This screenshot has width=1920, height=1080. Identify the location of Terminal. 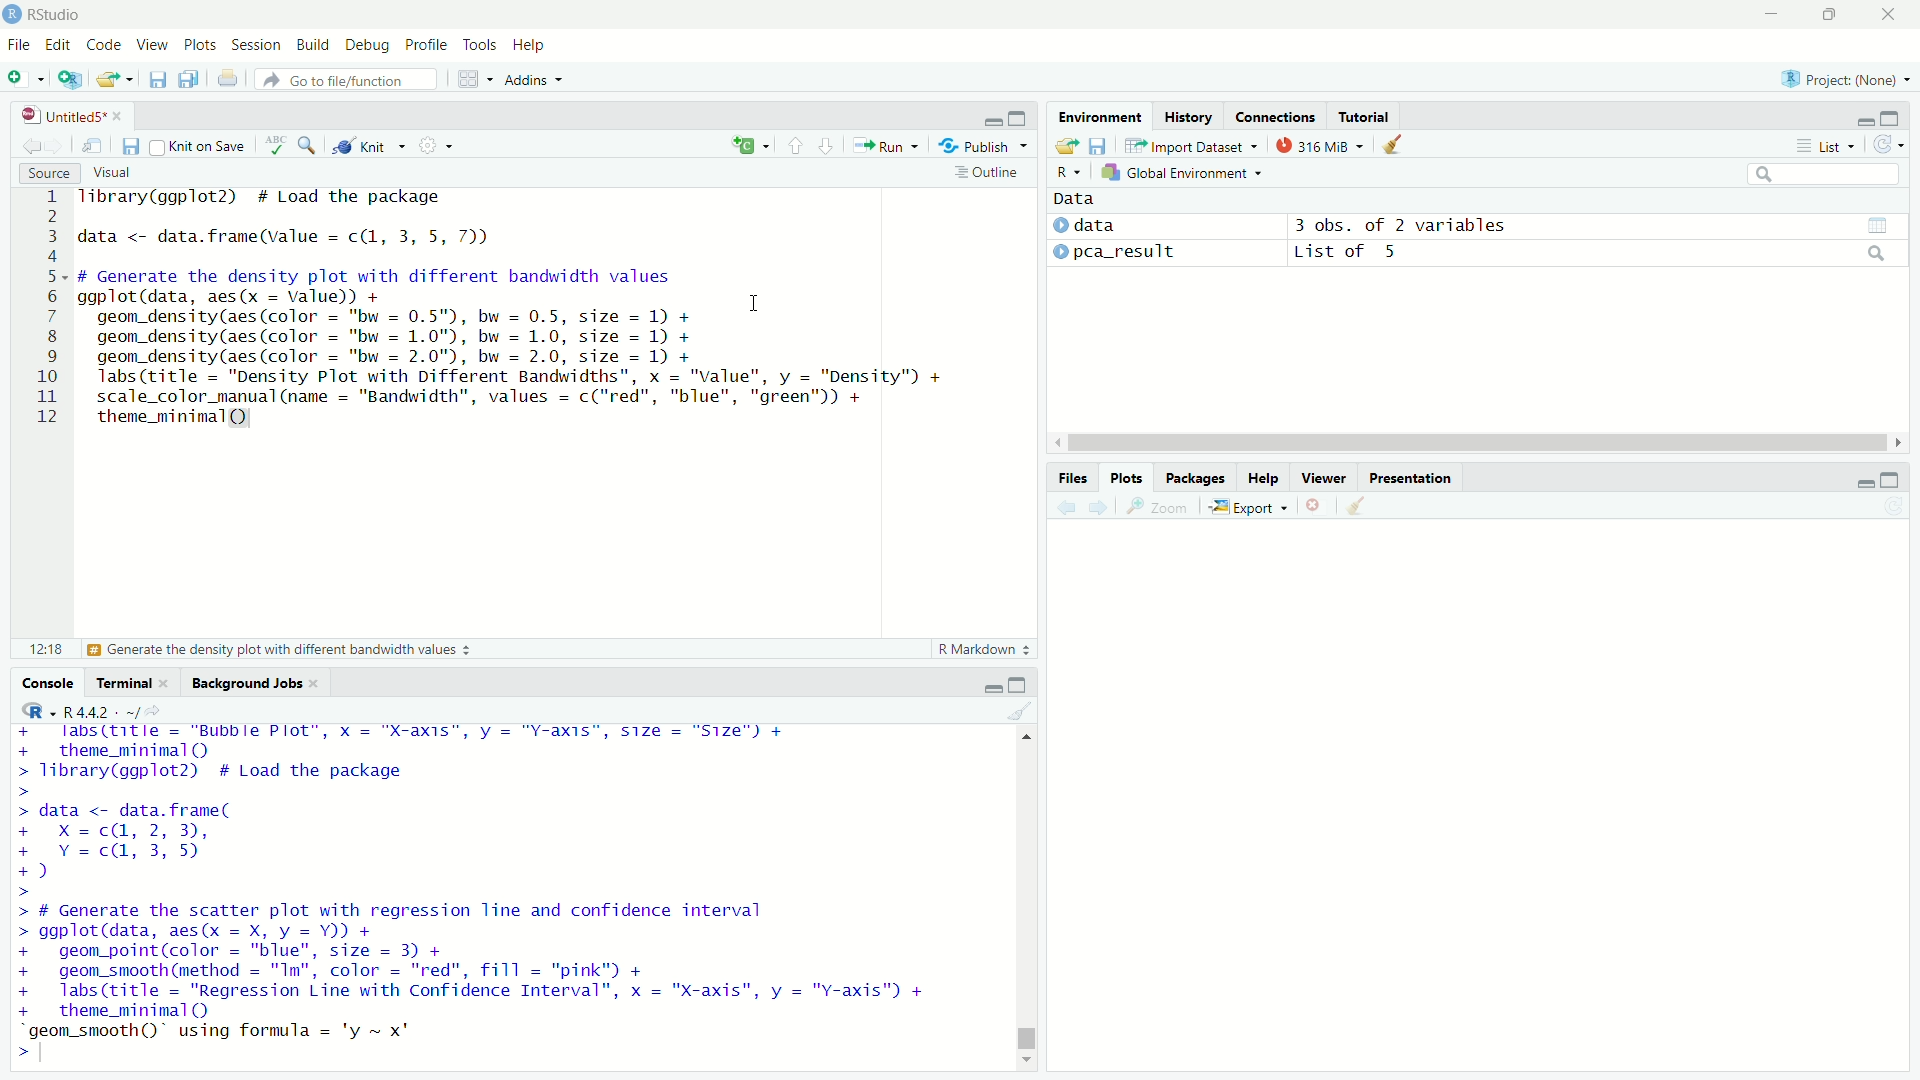
(123, 682).